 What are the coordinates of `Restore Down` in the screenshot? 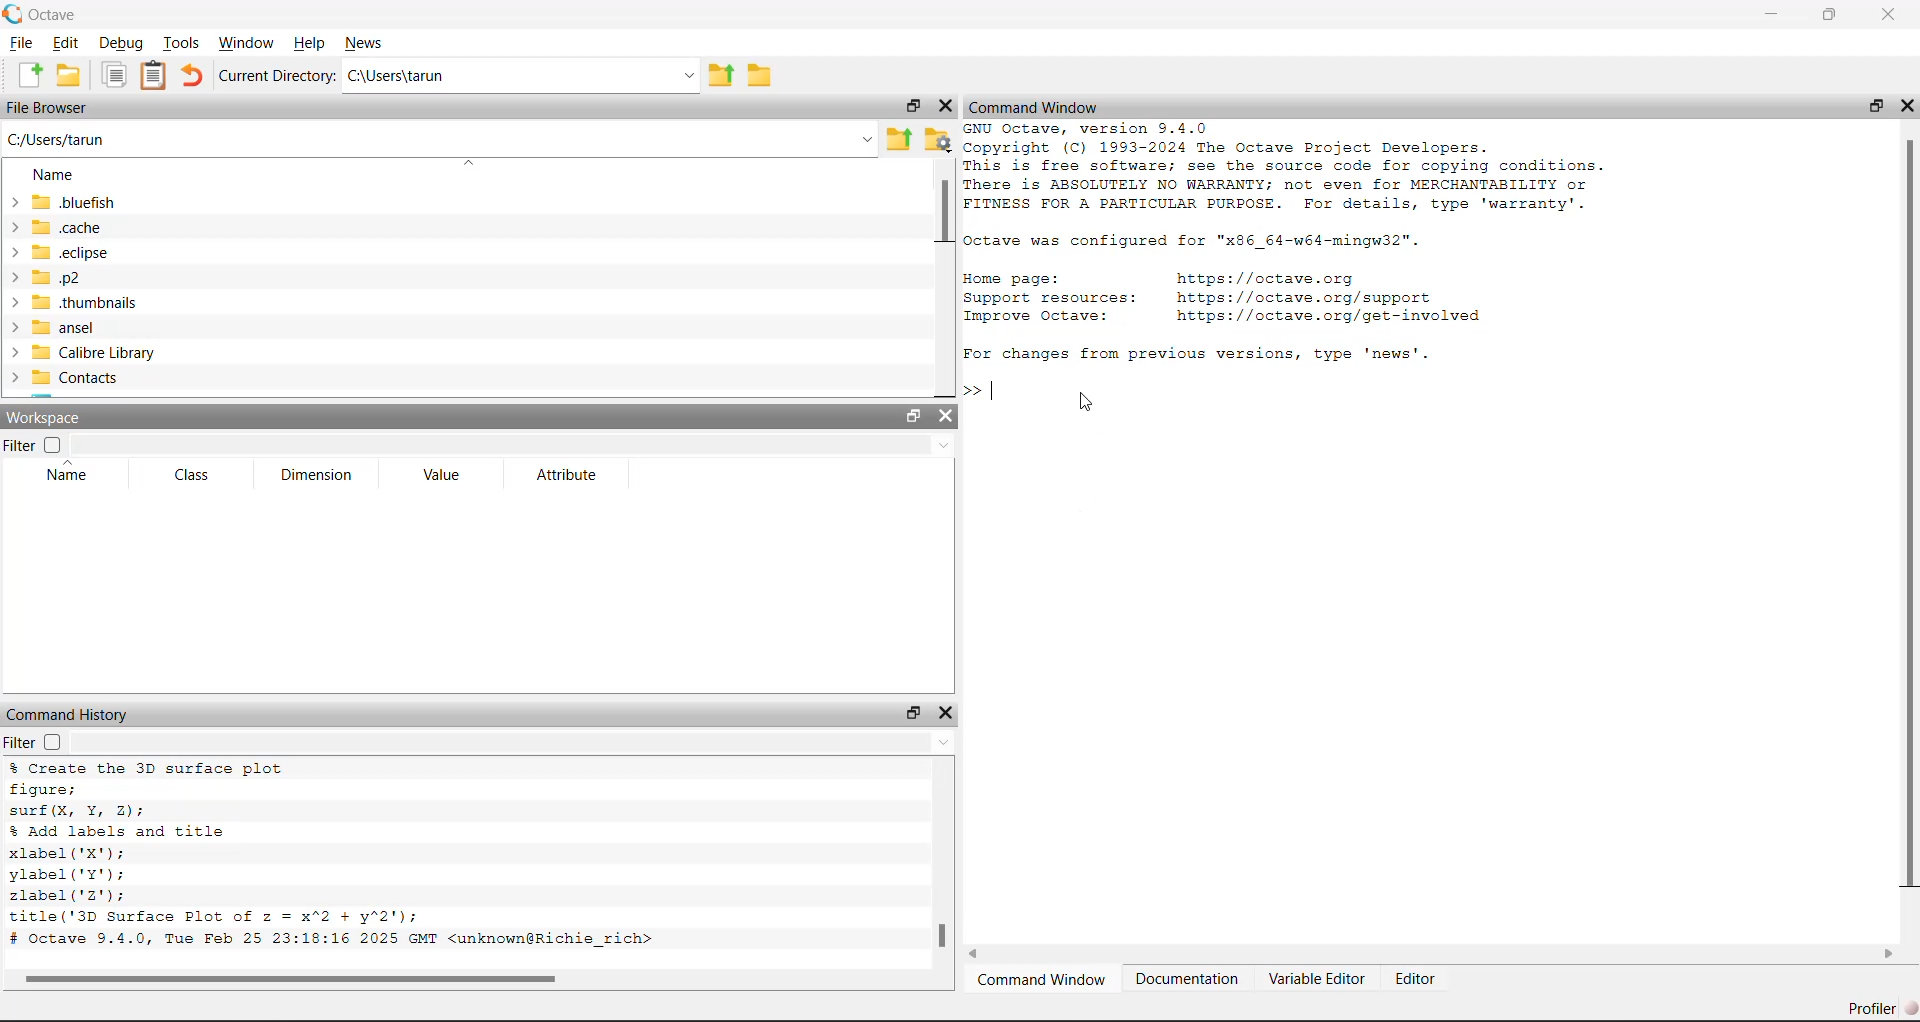 It's located at (1876, 106).